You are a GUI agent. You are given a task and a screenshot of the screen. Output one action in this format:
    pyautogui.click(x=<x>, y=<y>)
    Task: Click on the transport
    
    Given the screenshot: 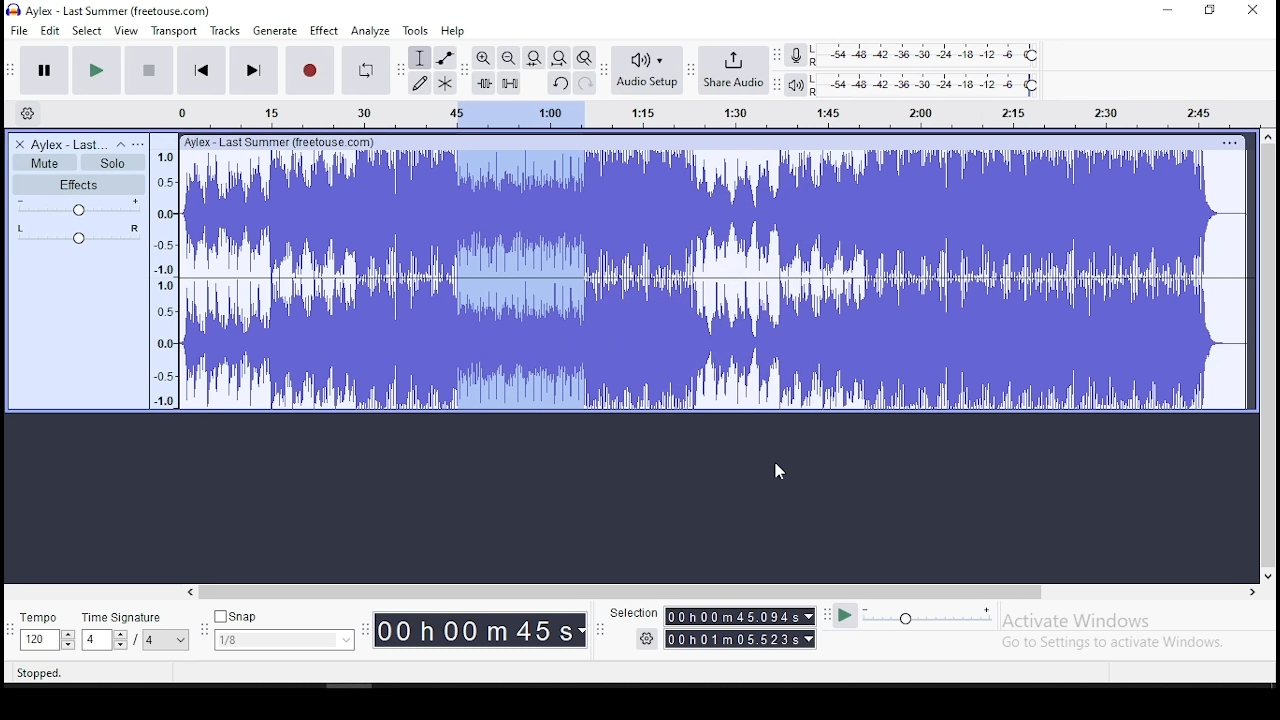 What is the action you would take?
    pyautogui.click(x=173, y=30)
    